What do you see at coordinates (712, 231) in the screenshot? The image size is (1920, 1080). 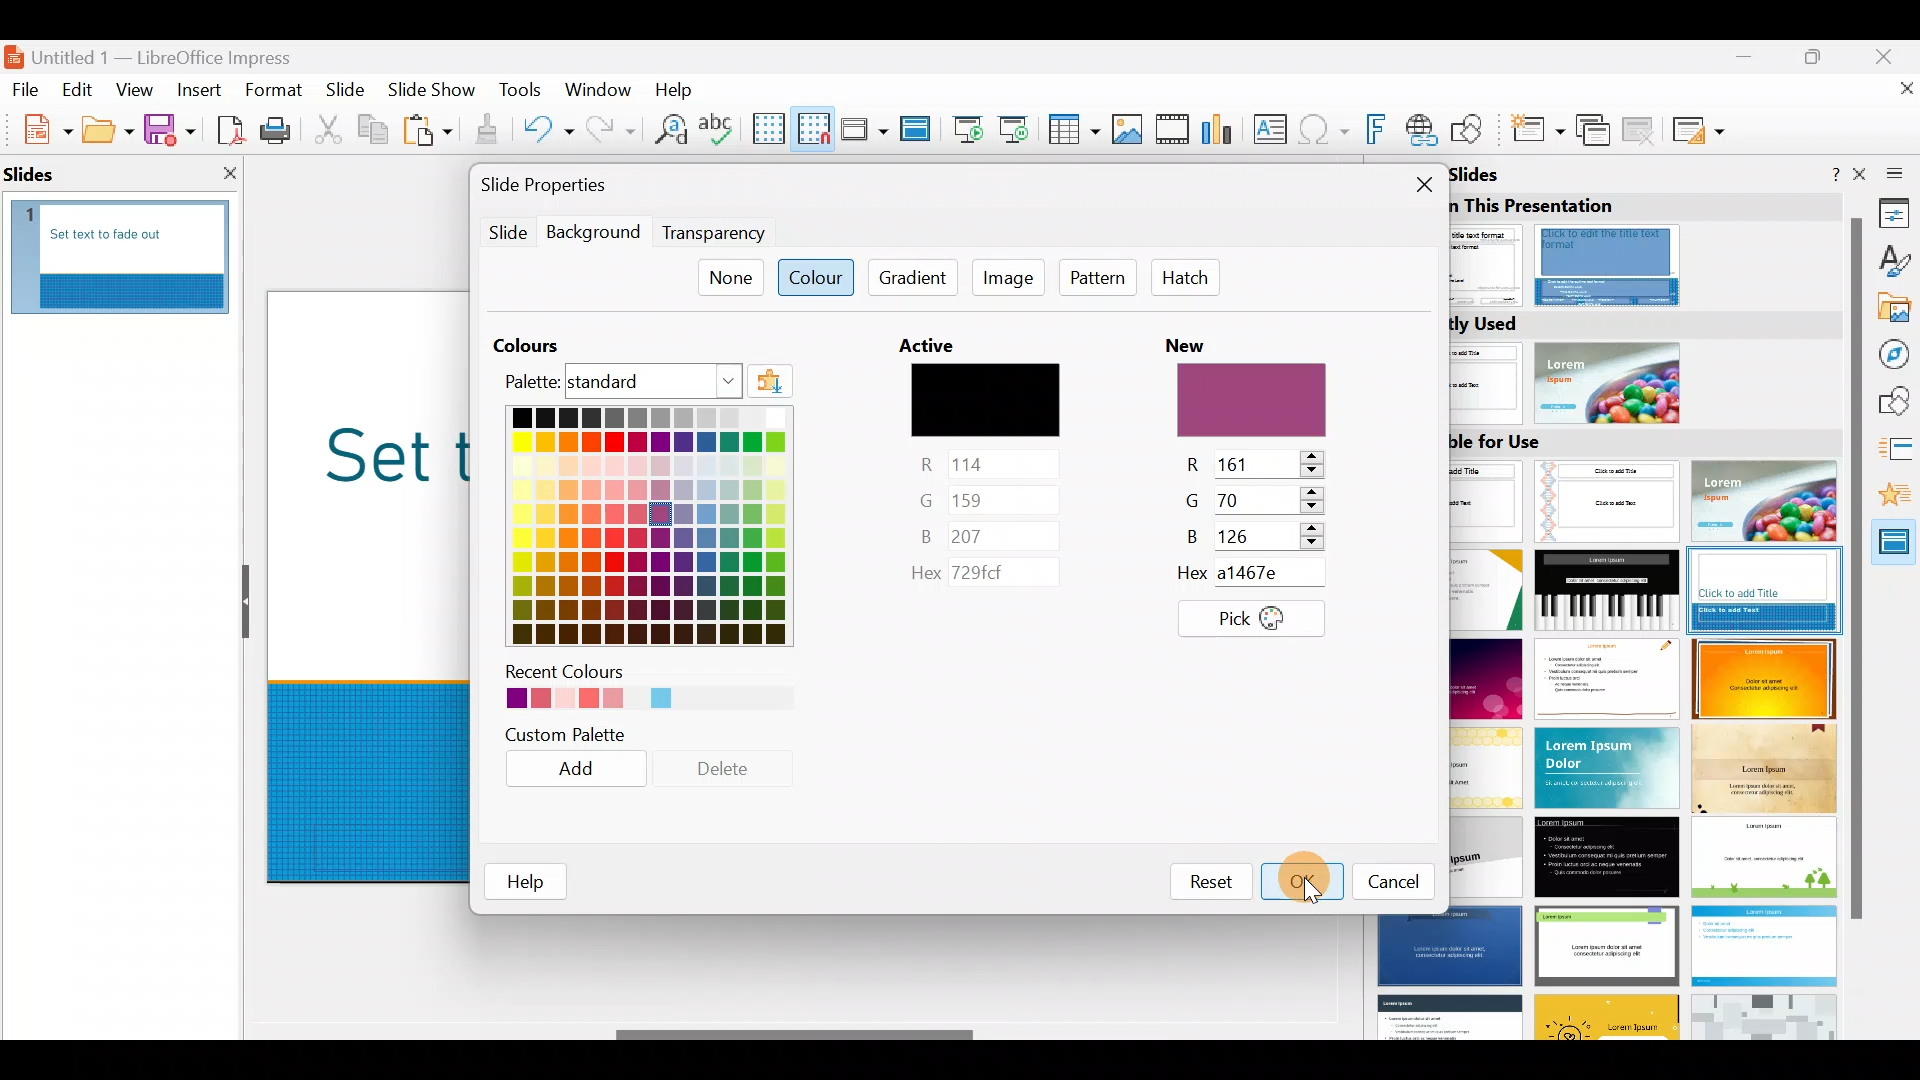 I see `Transparency` at bounding box center [712, 231].